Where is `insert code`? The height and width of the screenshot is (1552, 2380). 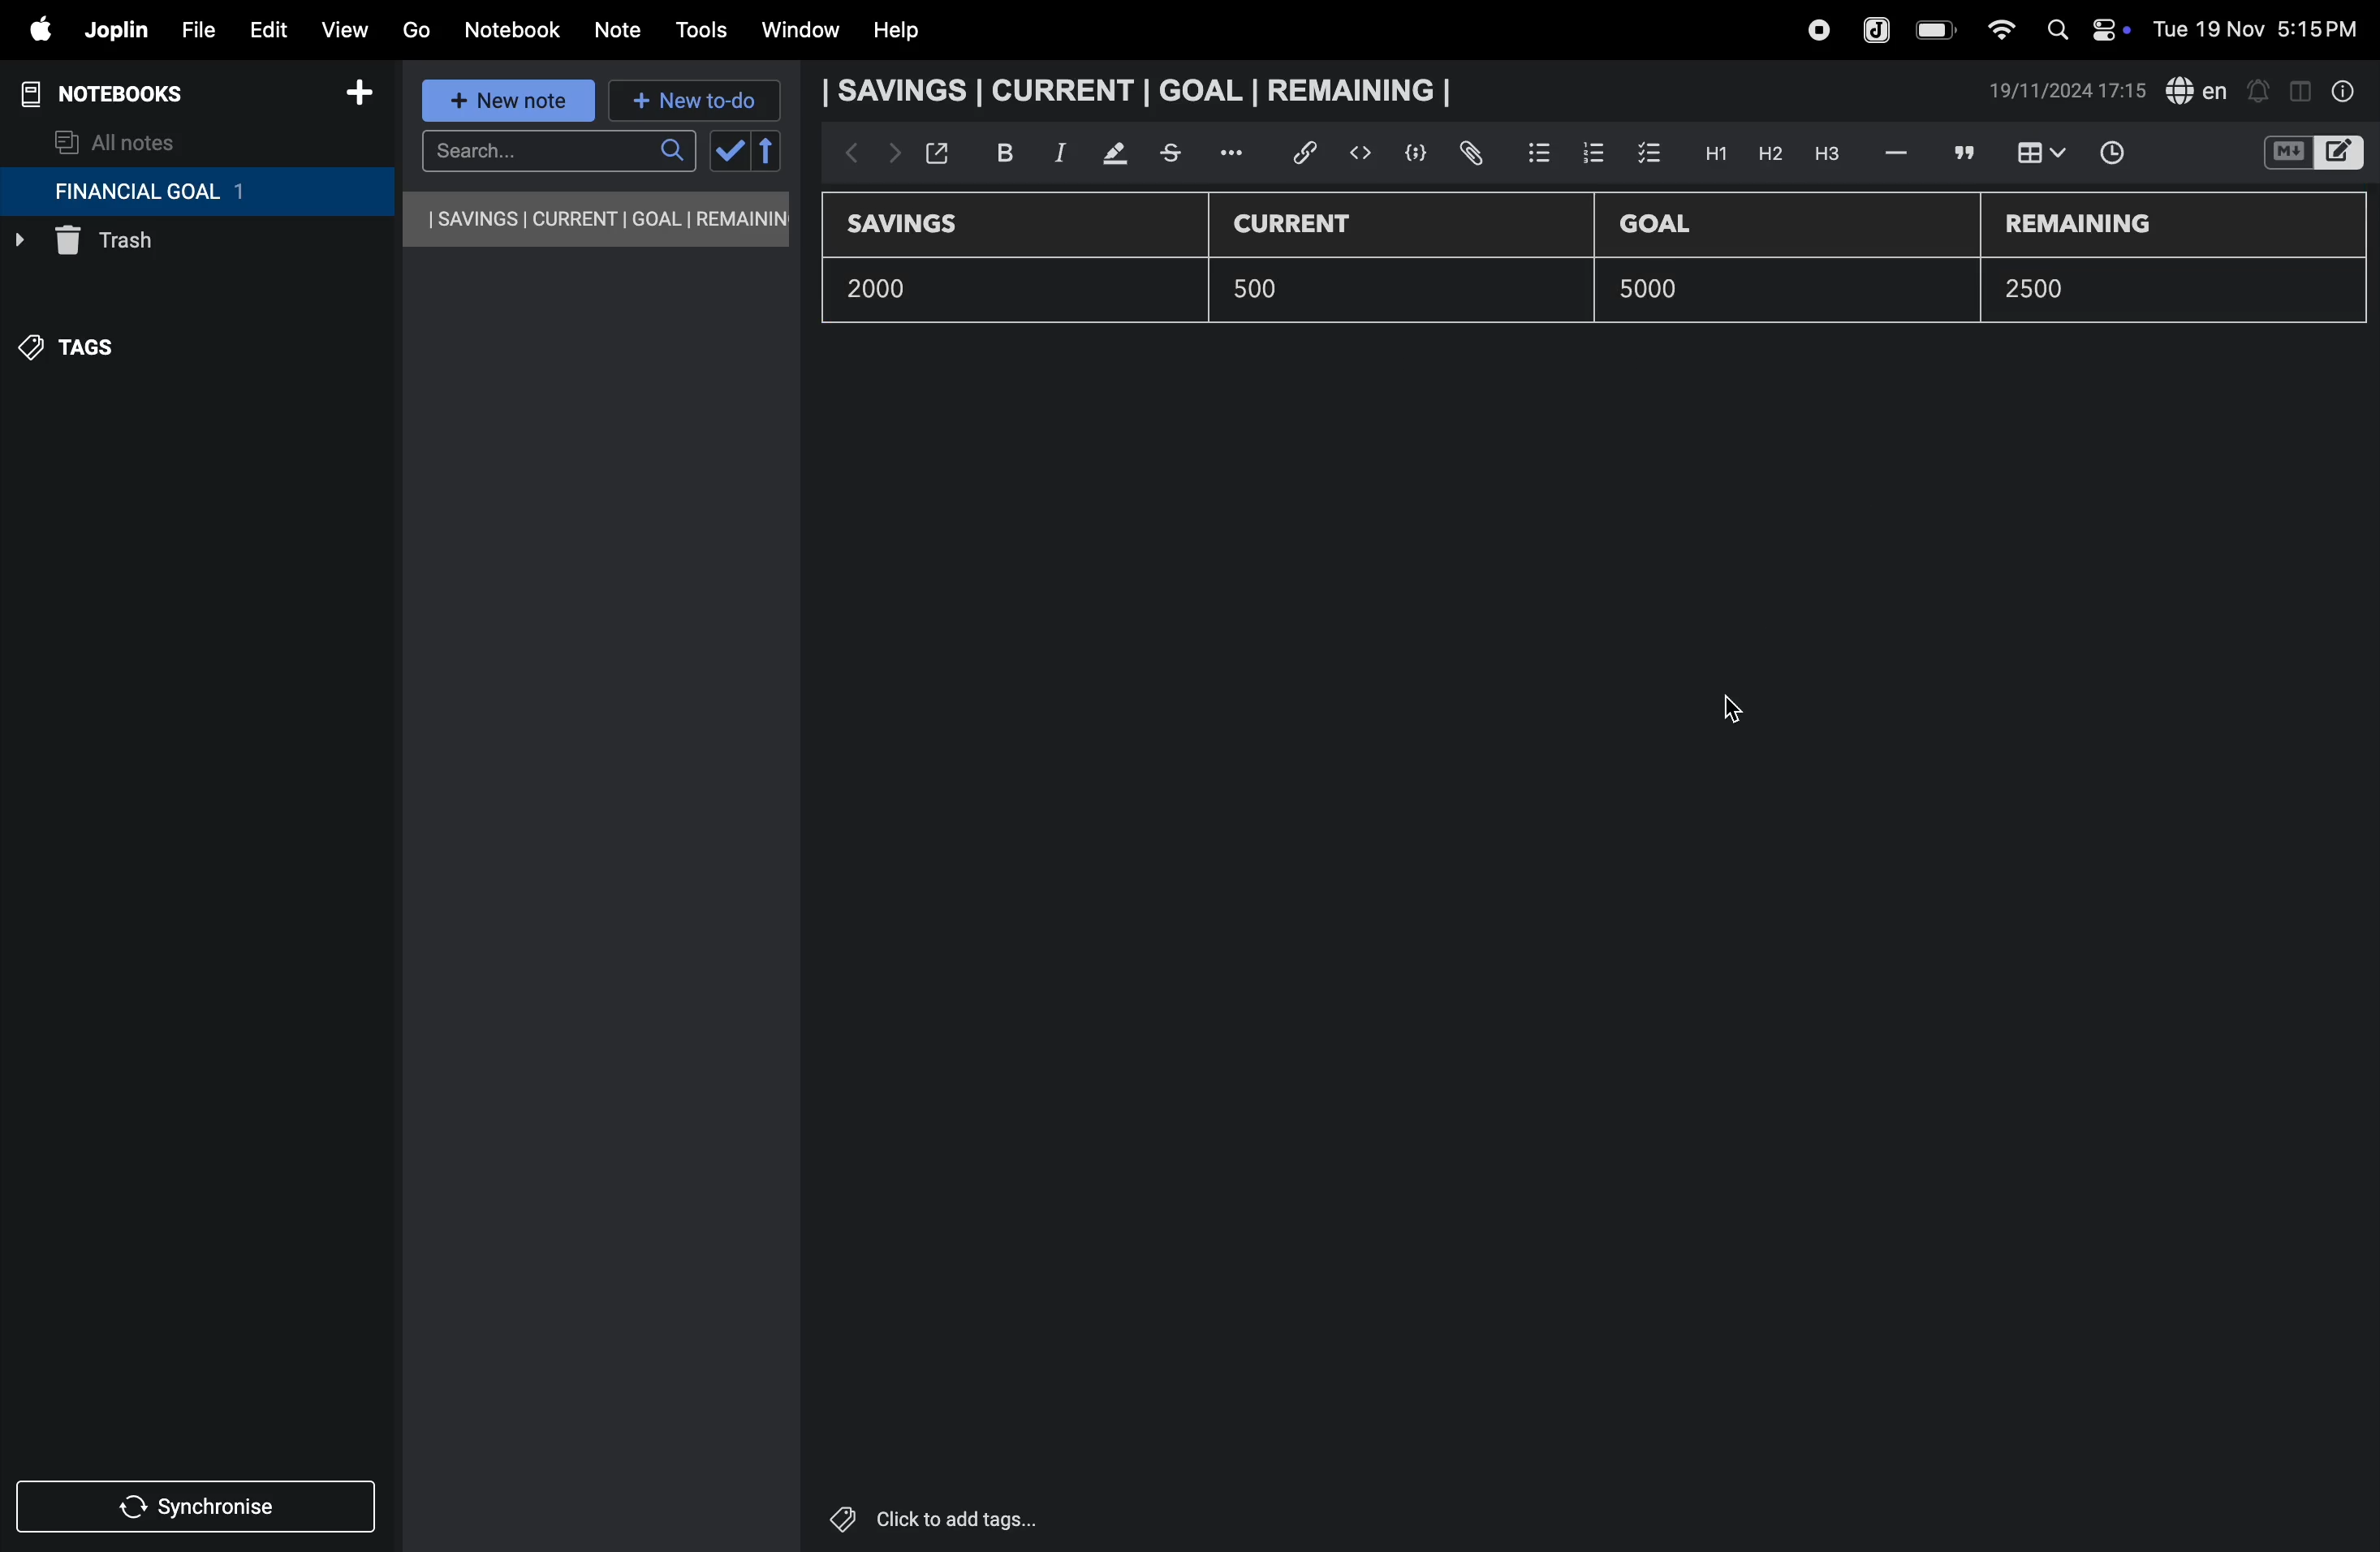 insert code is located at coordinates (1362, 153).